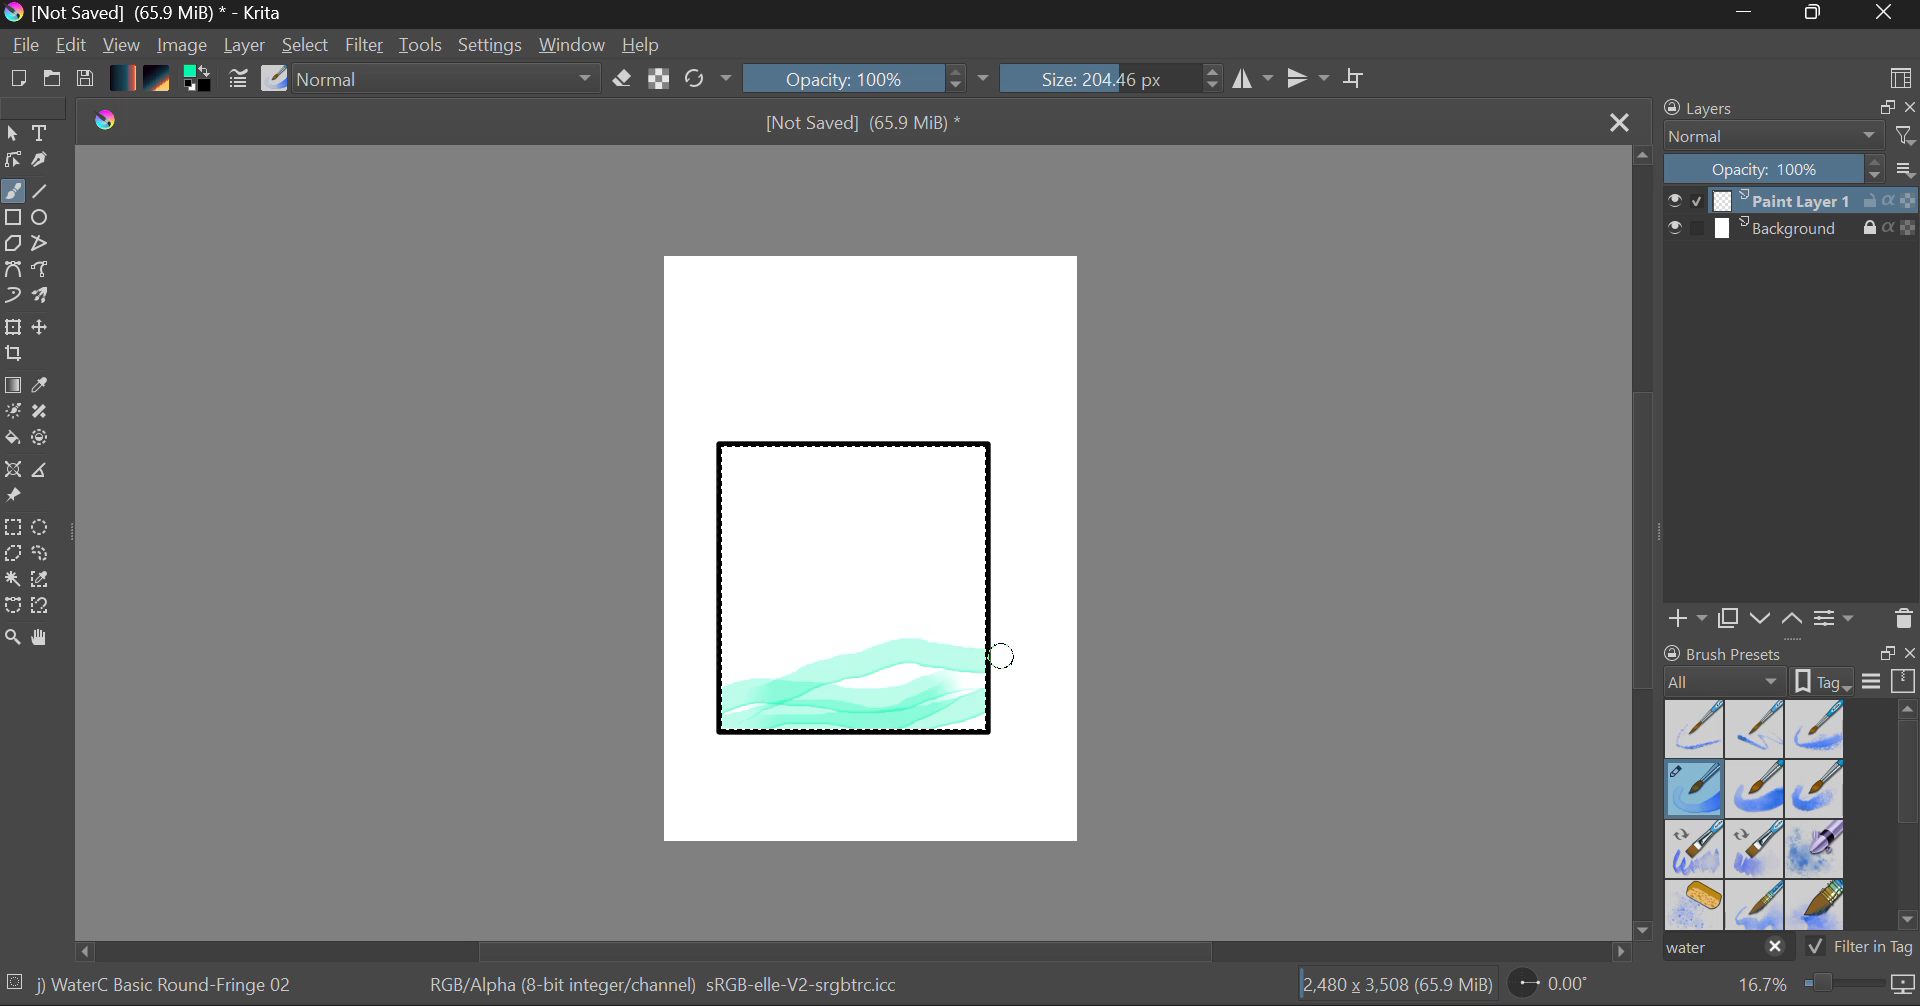  What do you see at coordinates (1790, 667) in the screenshot?
I see `Brush presets docket` at bounding box center [1790, 667].